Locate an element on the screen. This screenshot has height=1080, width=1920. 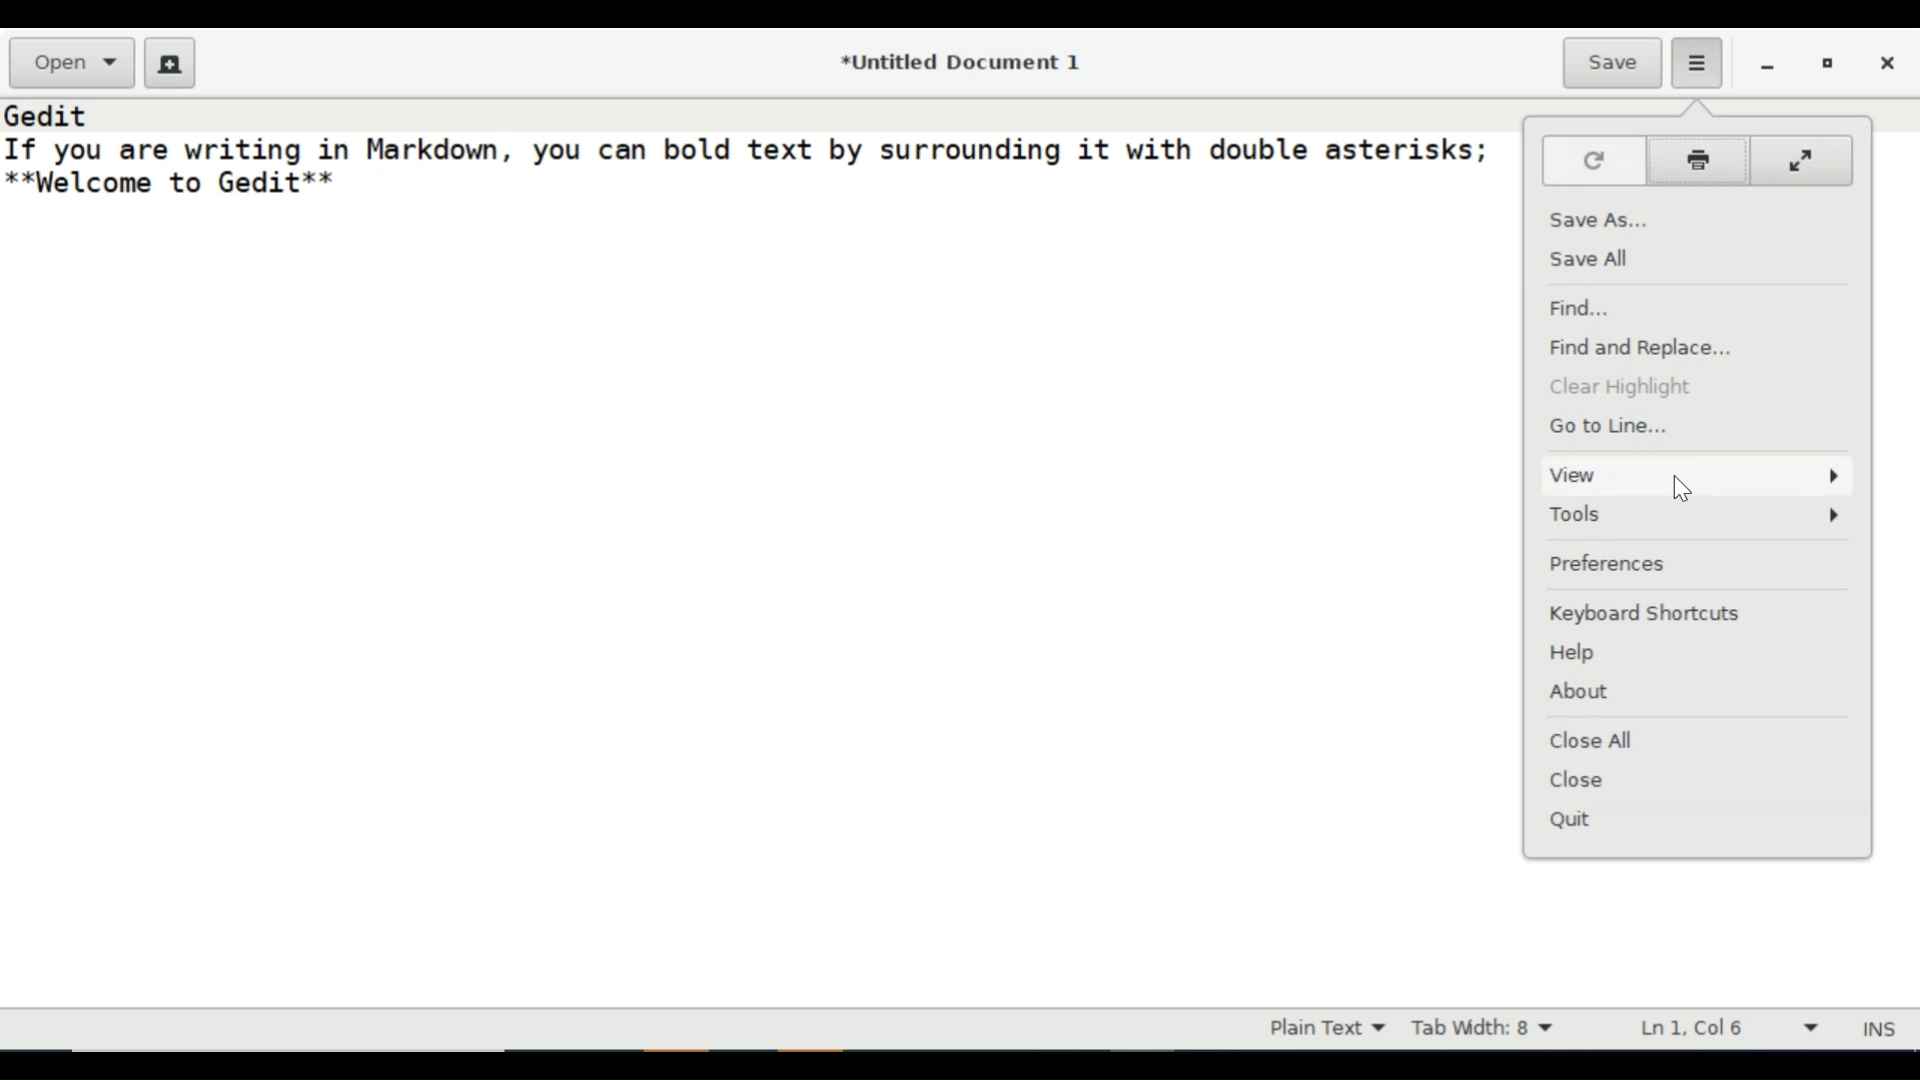
Tab Width is located at coordinates (1498, 1028).